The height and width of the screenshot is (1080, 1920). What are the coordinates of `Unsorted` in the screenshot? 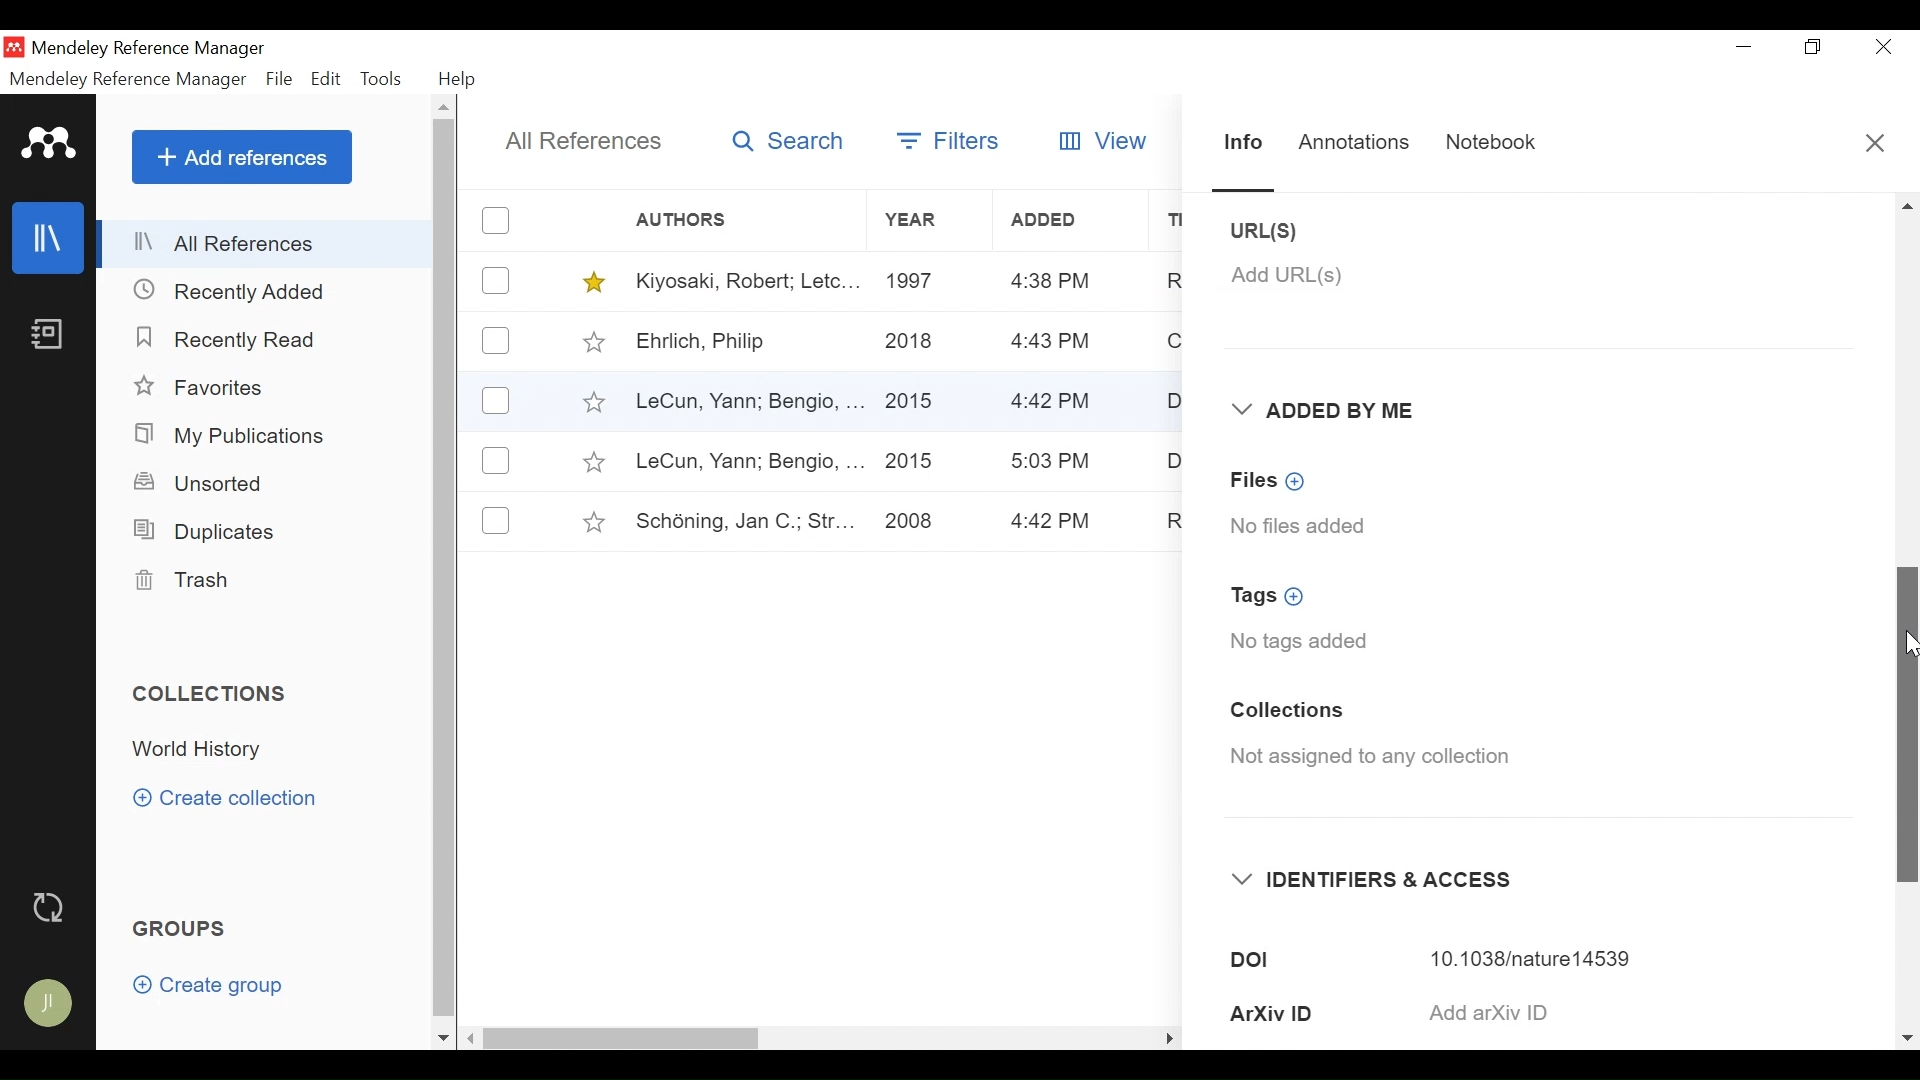 It's located at (201, 483).